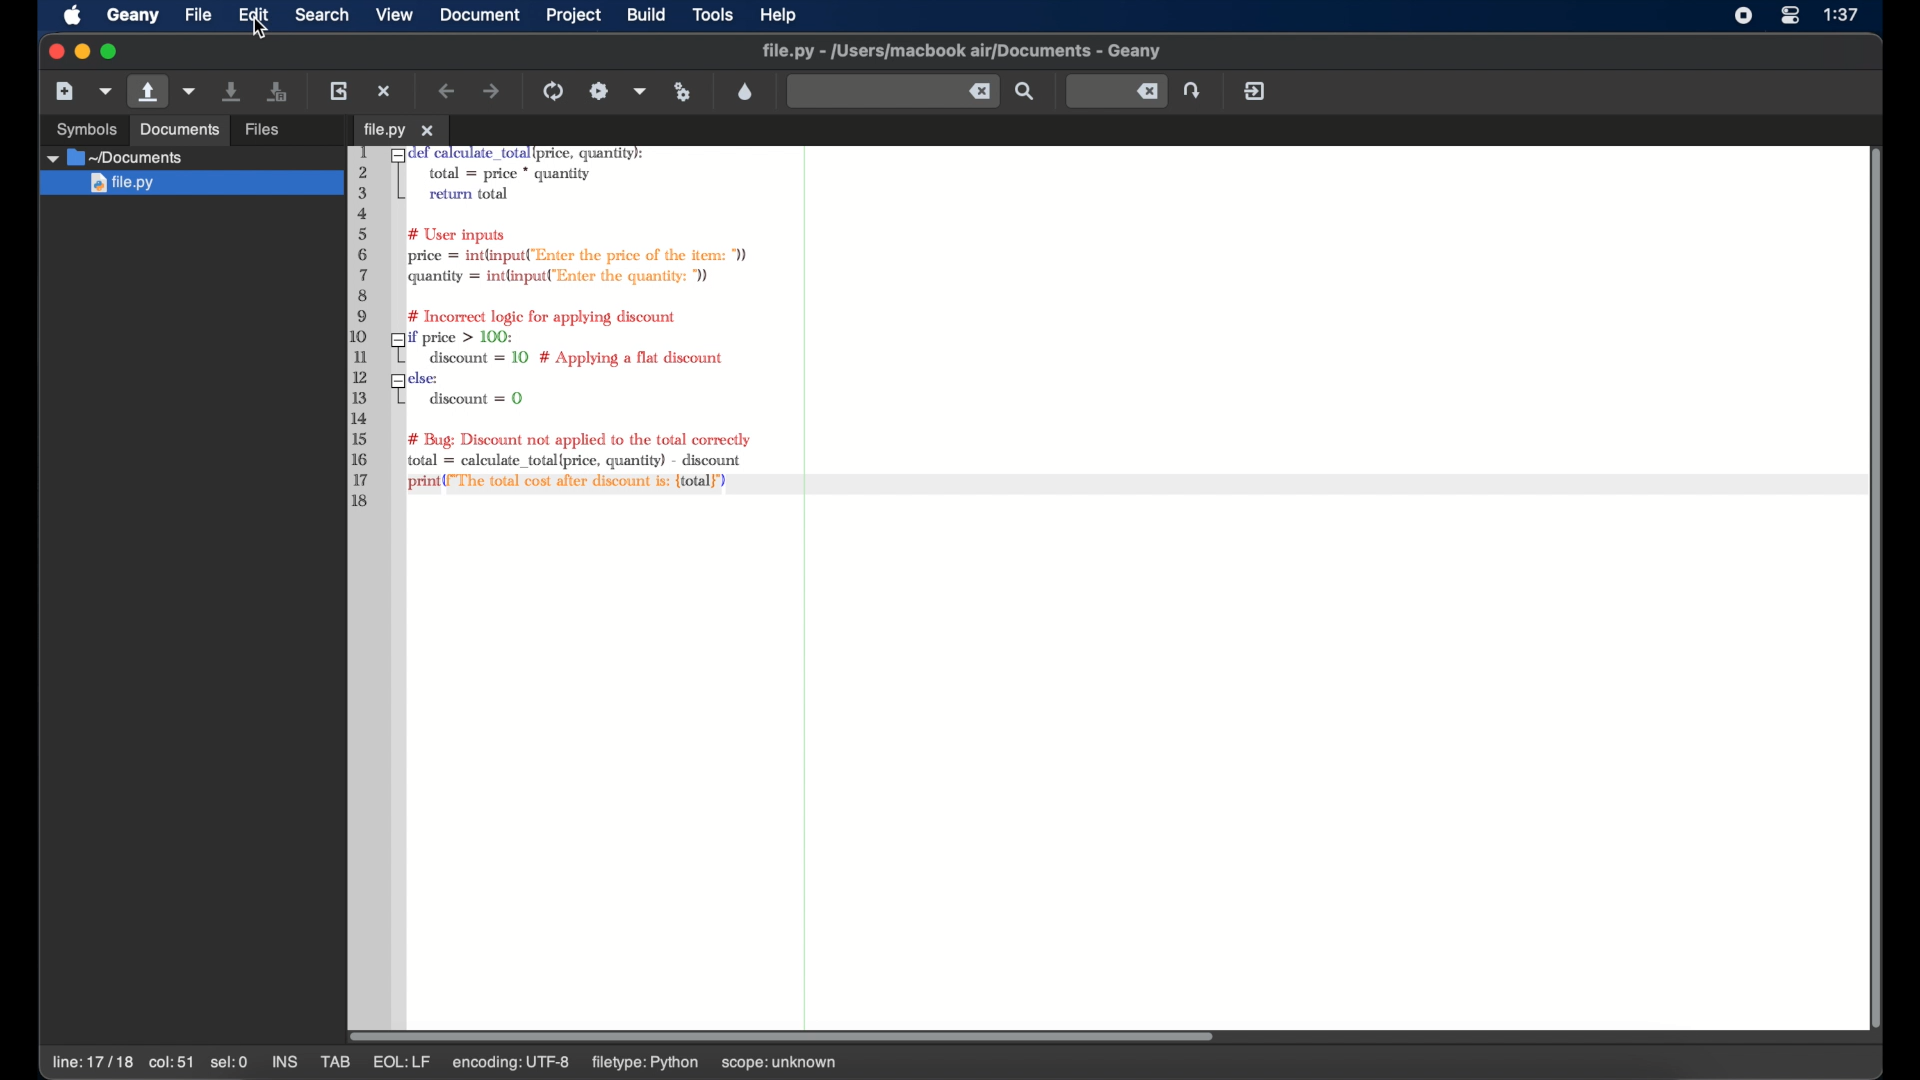 This screenshot has width=1920, height=1080. What do you see at coordinates (745, 91) in the screenshot?
I see `color chooser dialog` at bounding box center [745, 91].